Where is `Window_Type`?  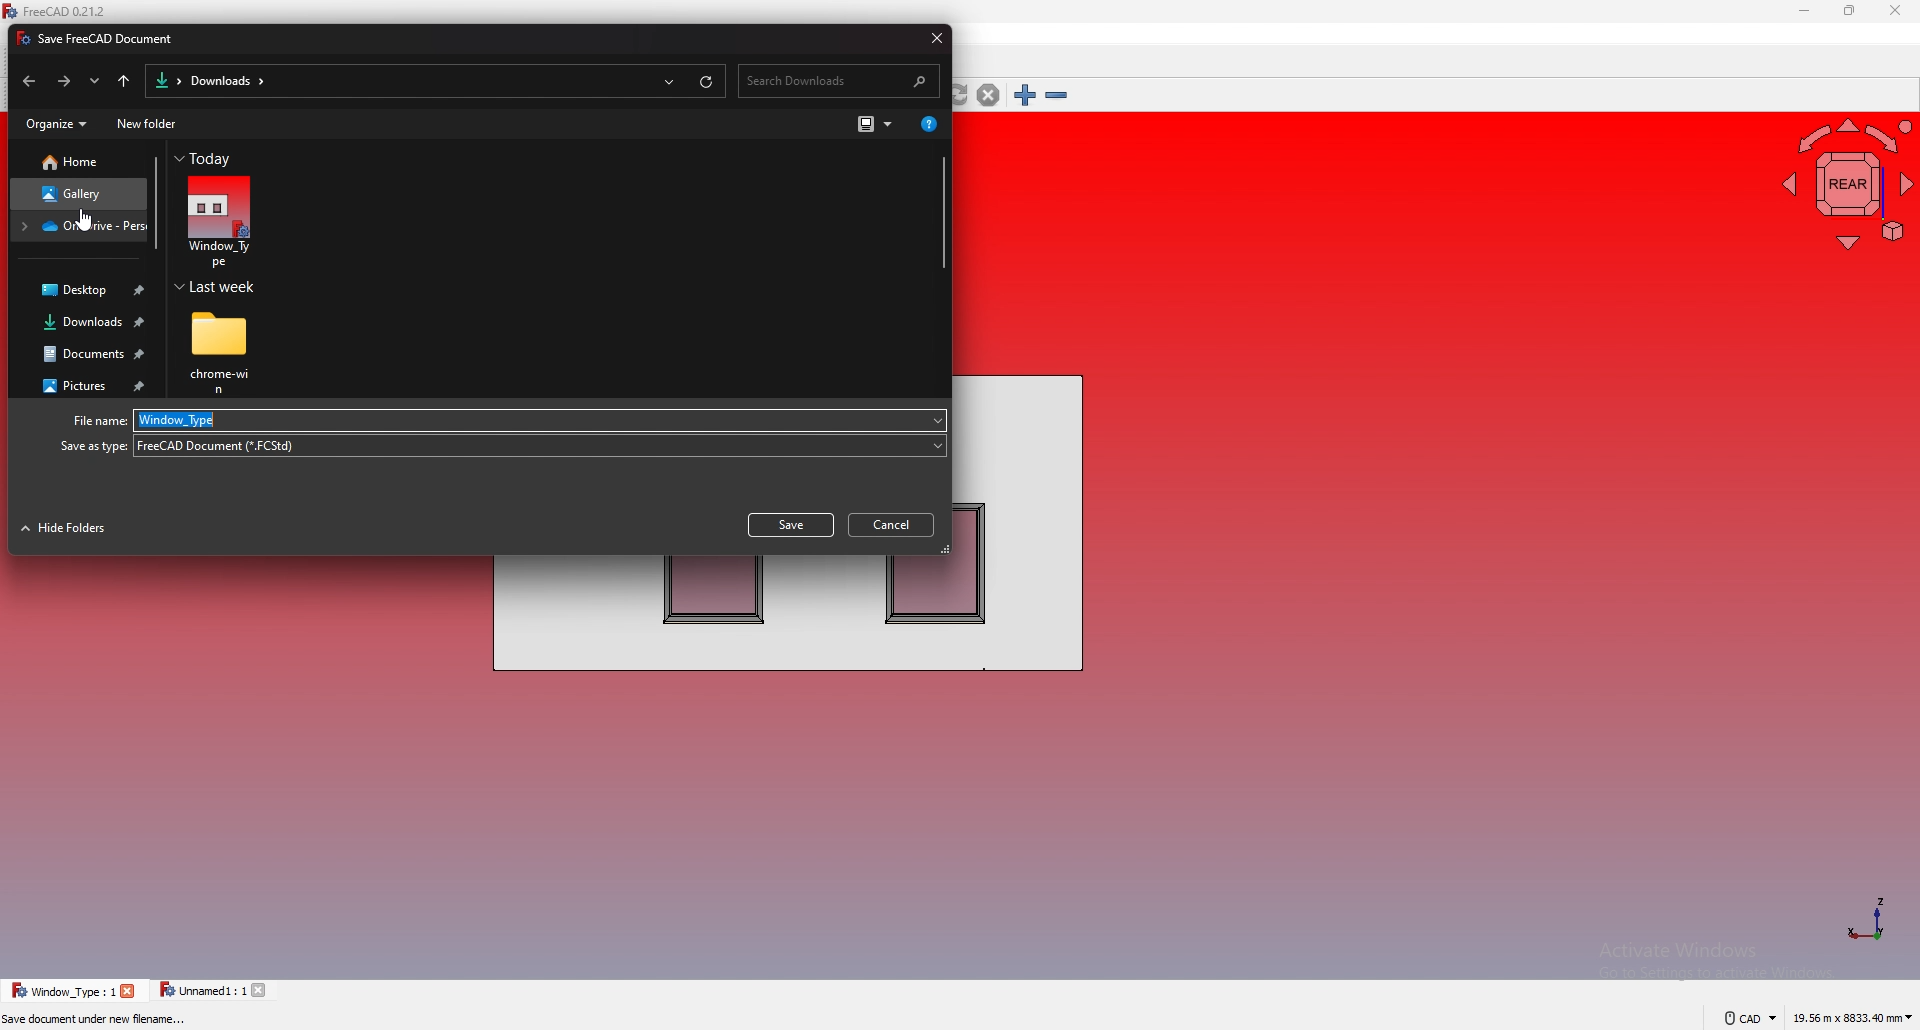
Window_Type is located at coordinates (219, 223).